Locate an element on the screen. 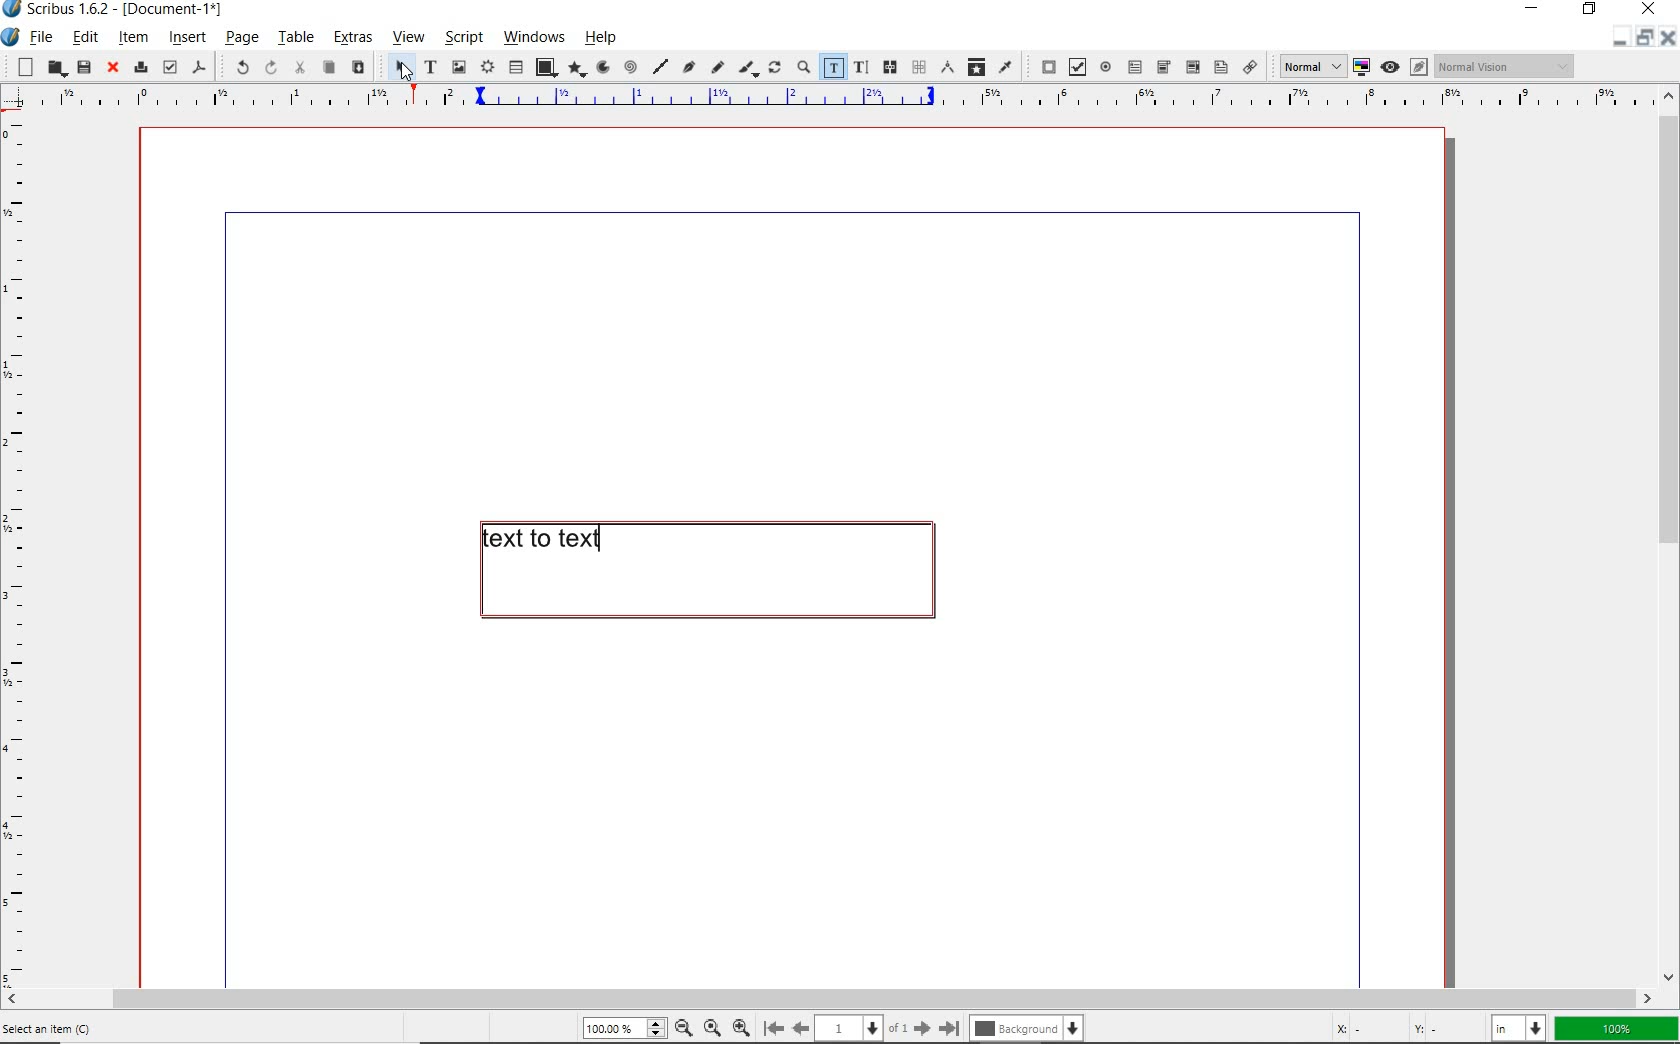 This screenshot has height=1044, width=1680. save as pdf is located at coordinates (200, 69).